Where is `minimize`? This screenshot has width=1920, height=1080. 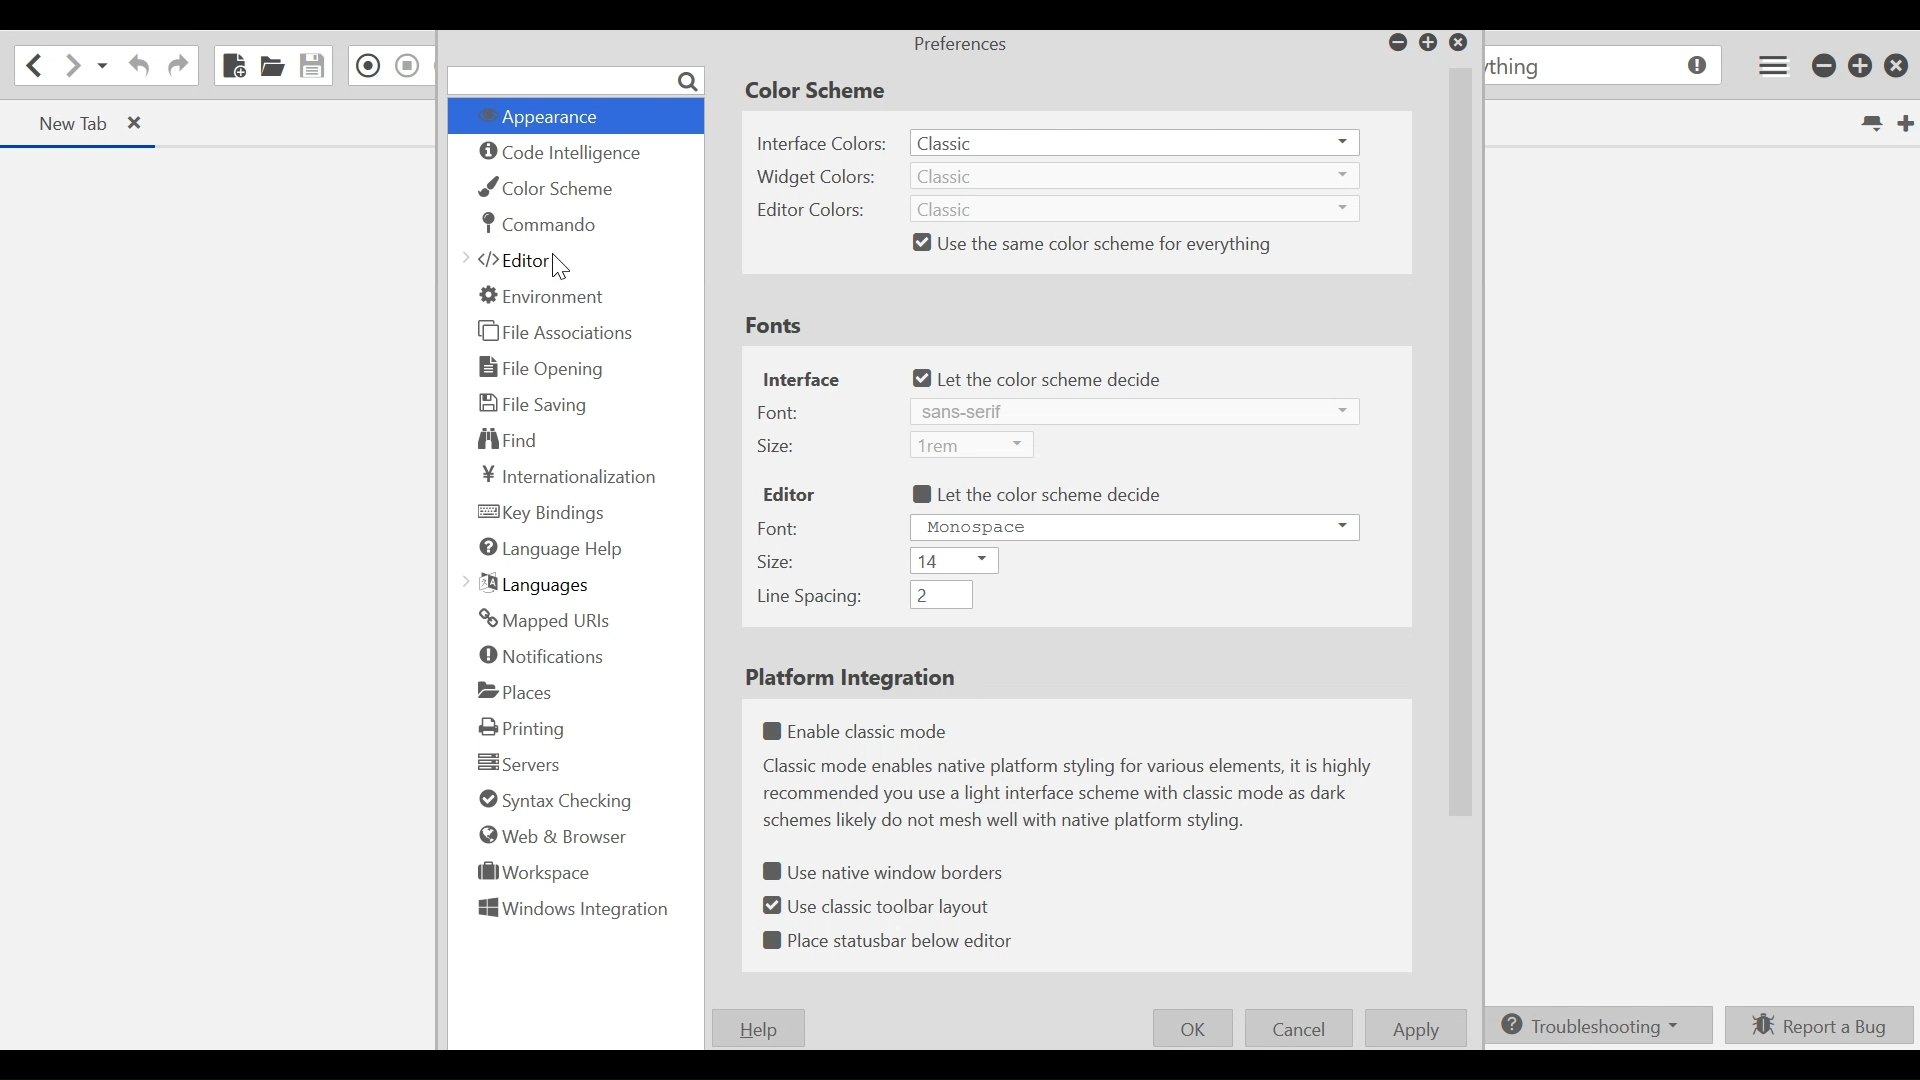 minimize is located at coordinates (1395, 41).